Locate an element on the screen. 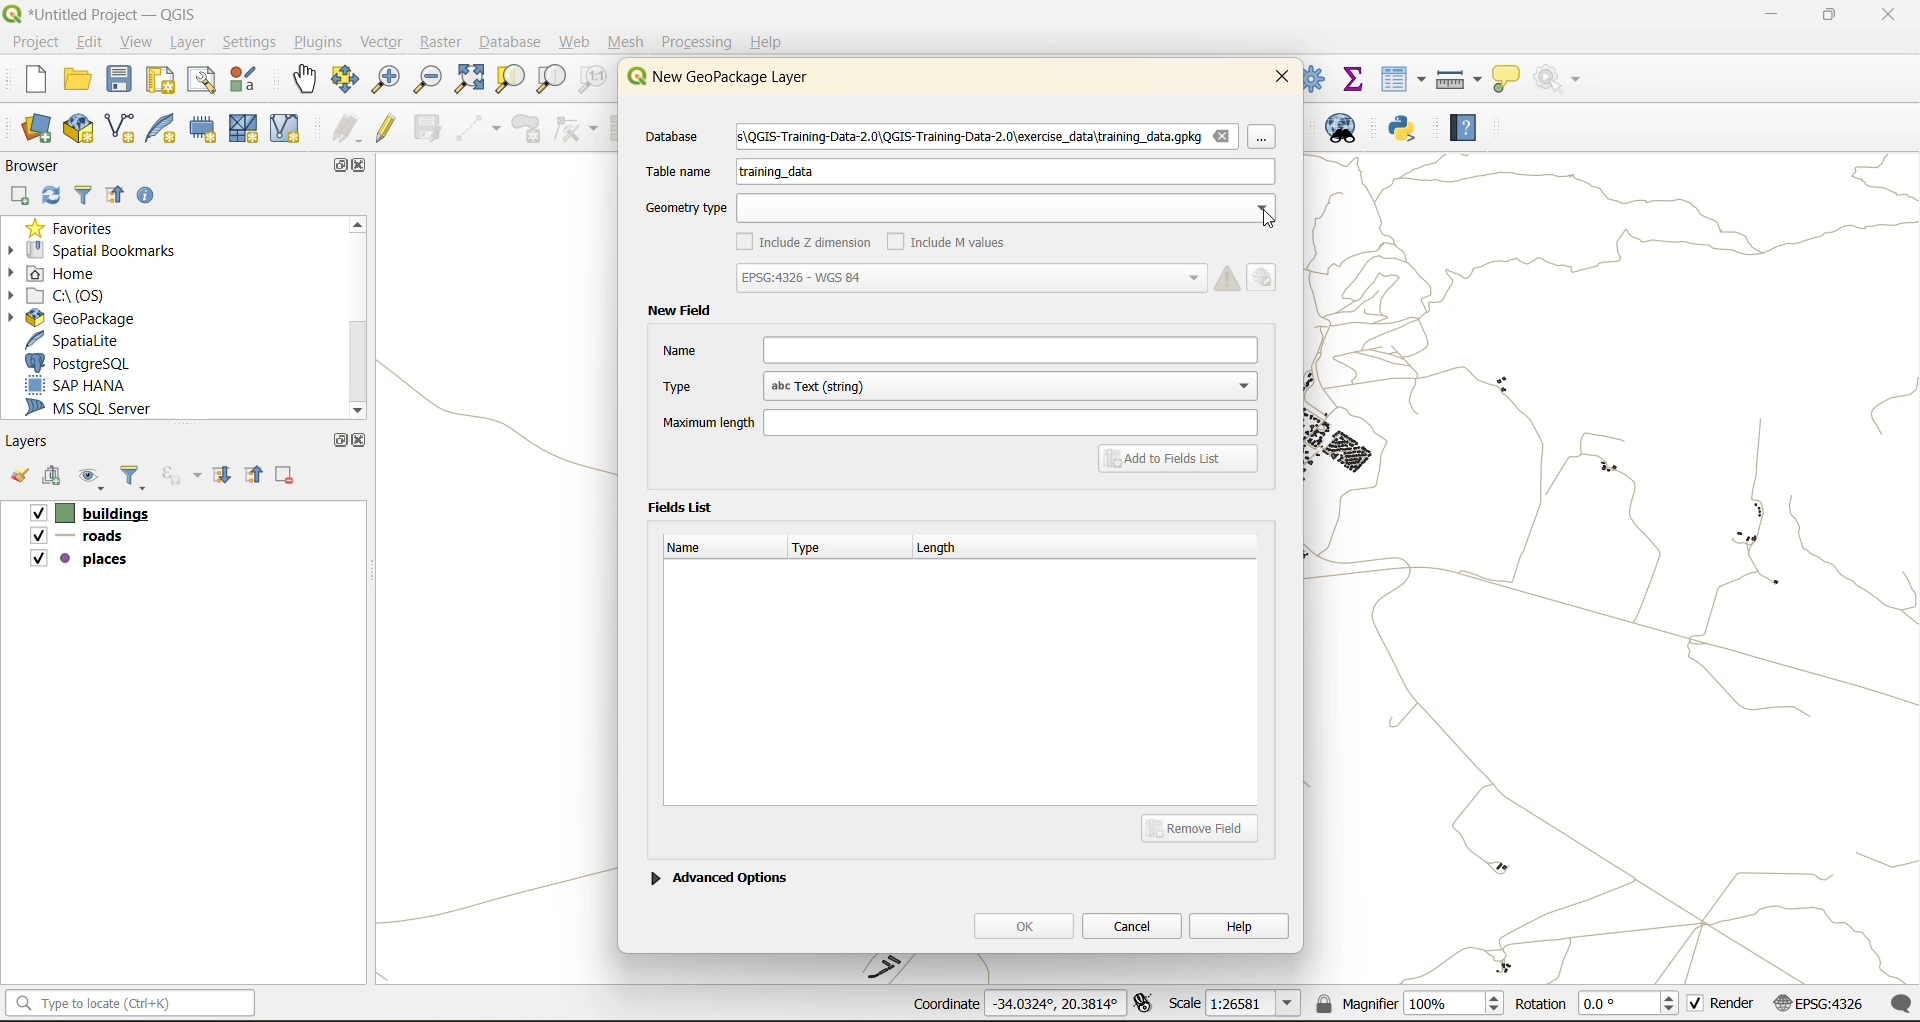  magnifier(100%) is located at coordinates (1405, 1003).